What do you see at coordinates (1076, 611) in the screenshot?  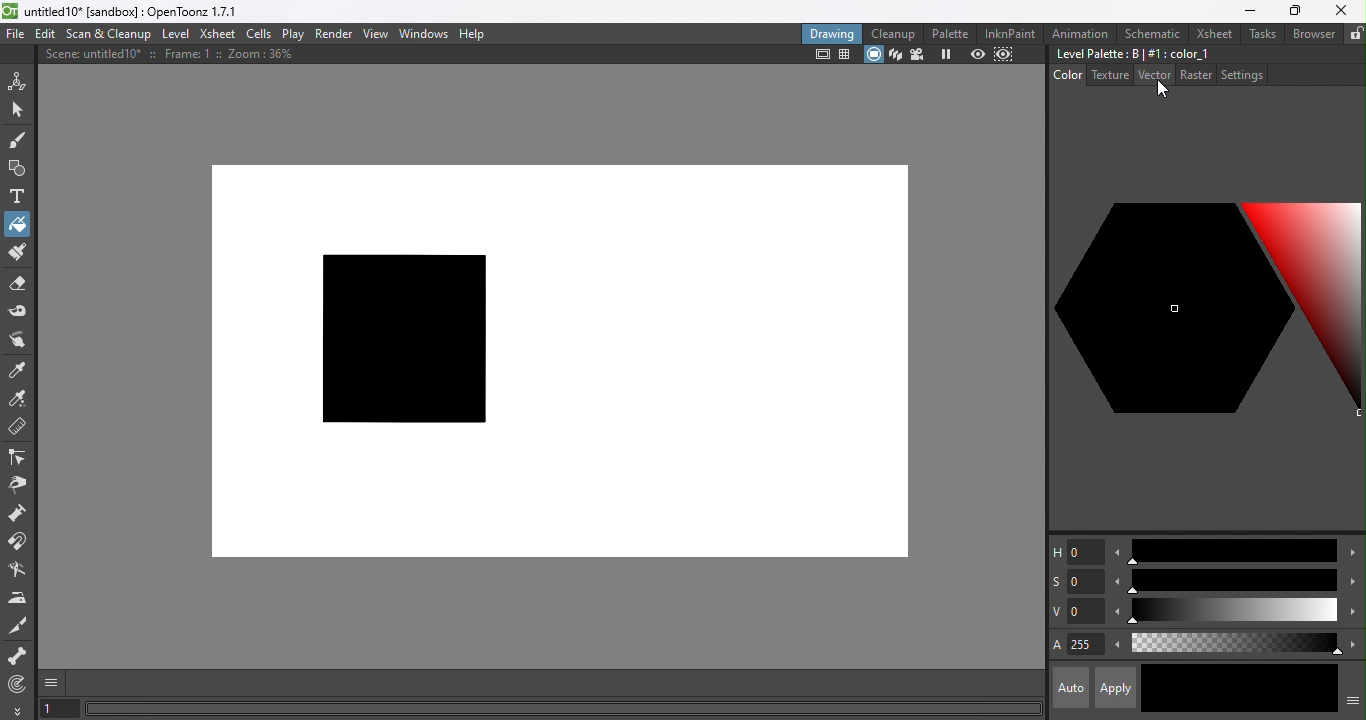 I see `V` at bounding box center [1076, 611].